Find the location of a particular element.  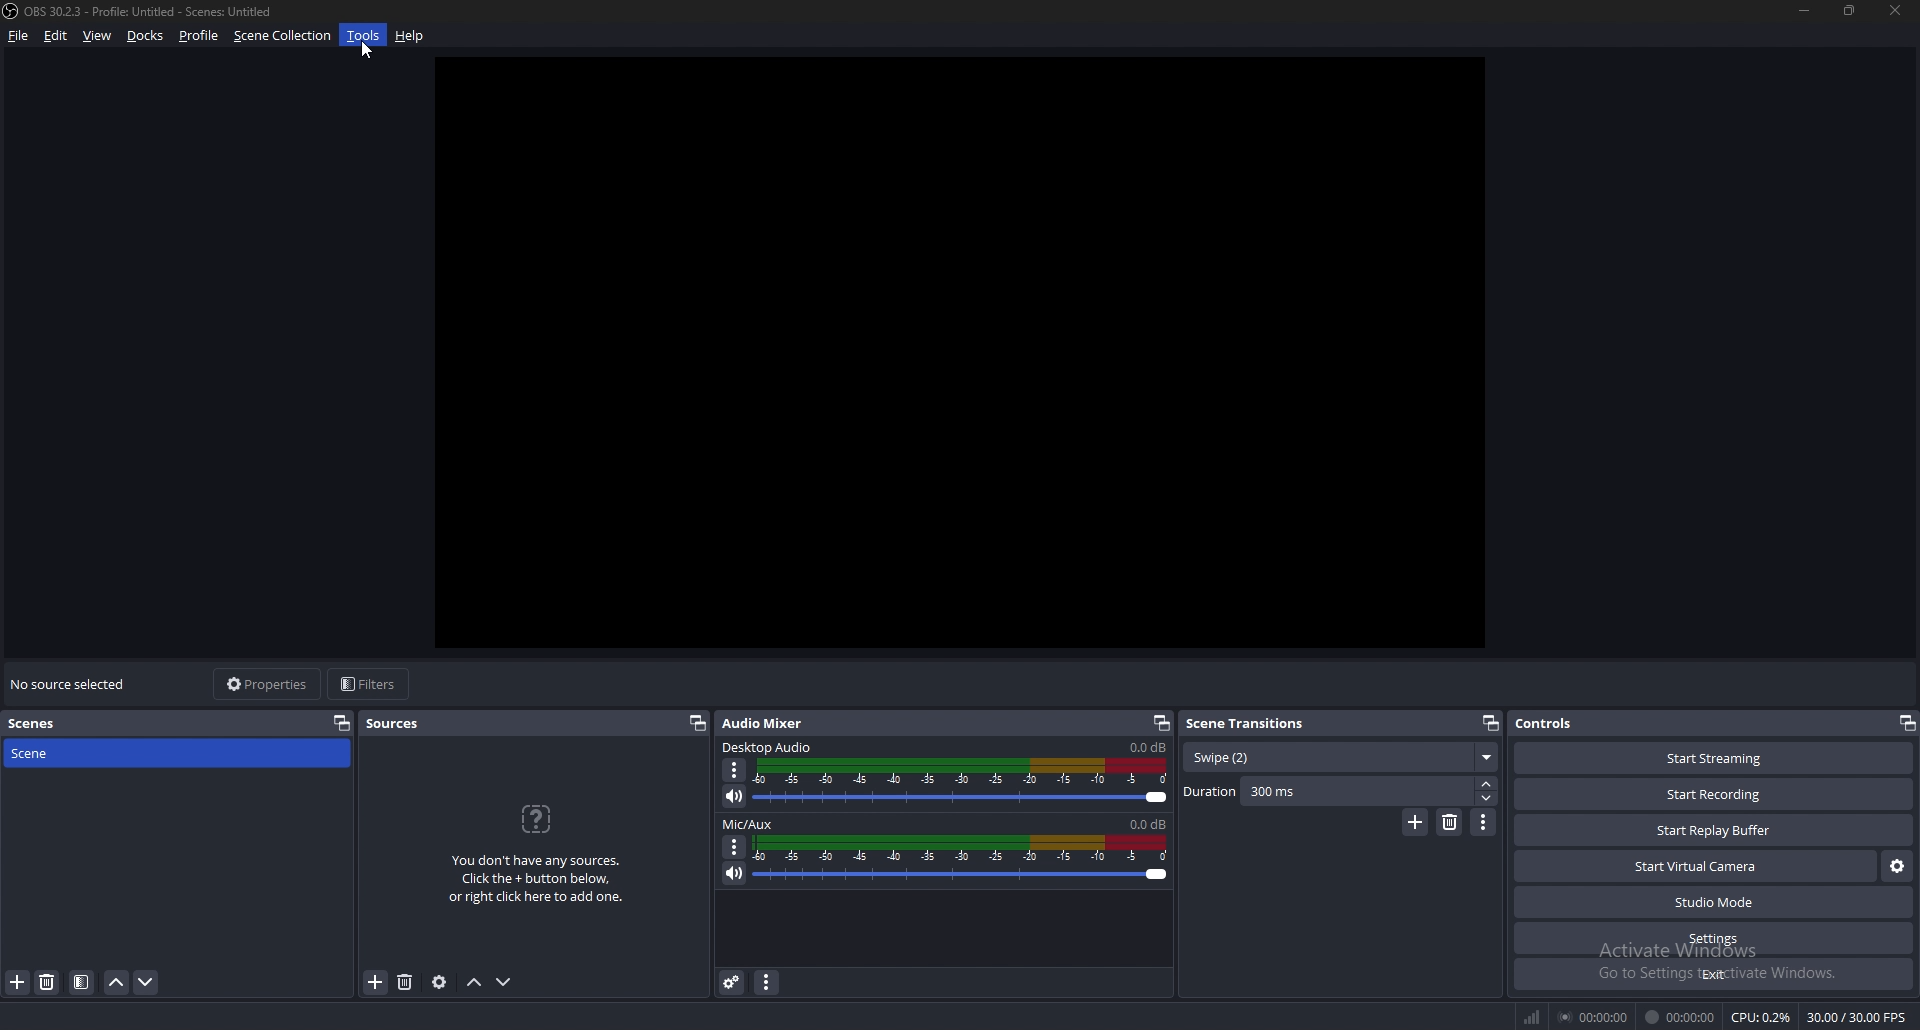

tools is located at coordinates (364, 35).